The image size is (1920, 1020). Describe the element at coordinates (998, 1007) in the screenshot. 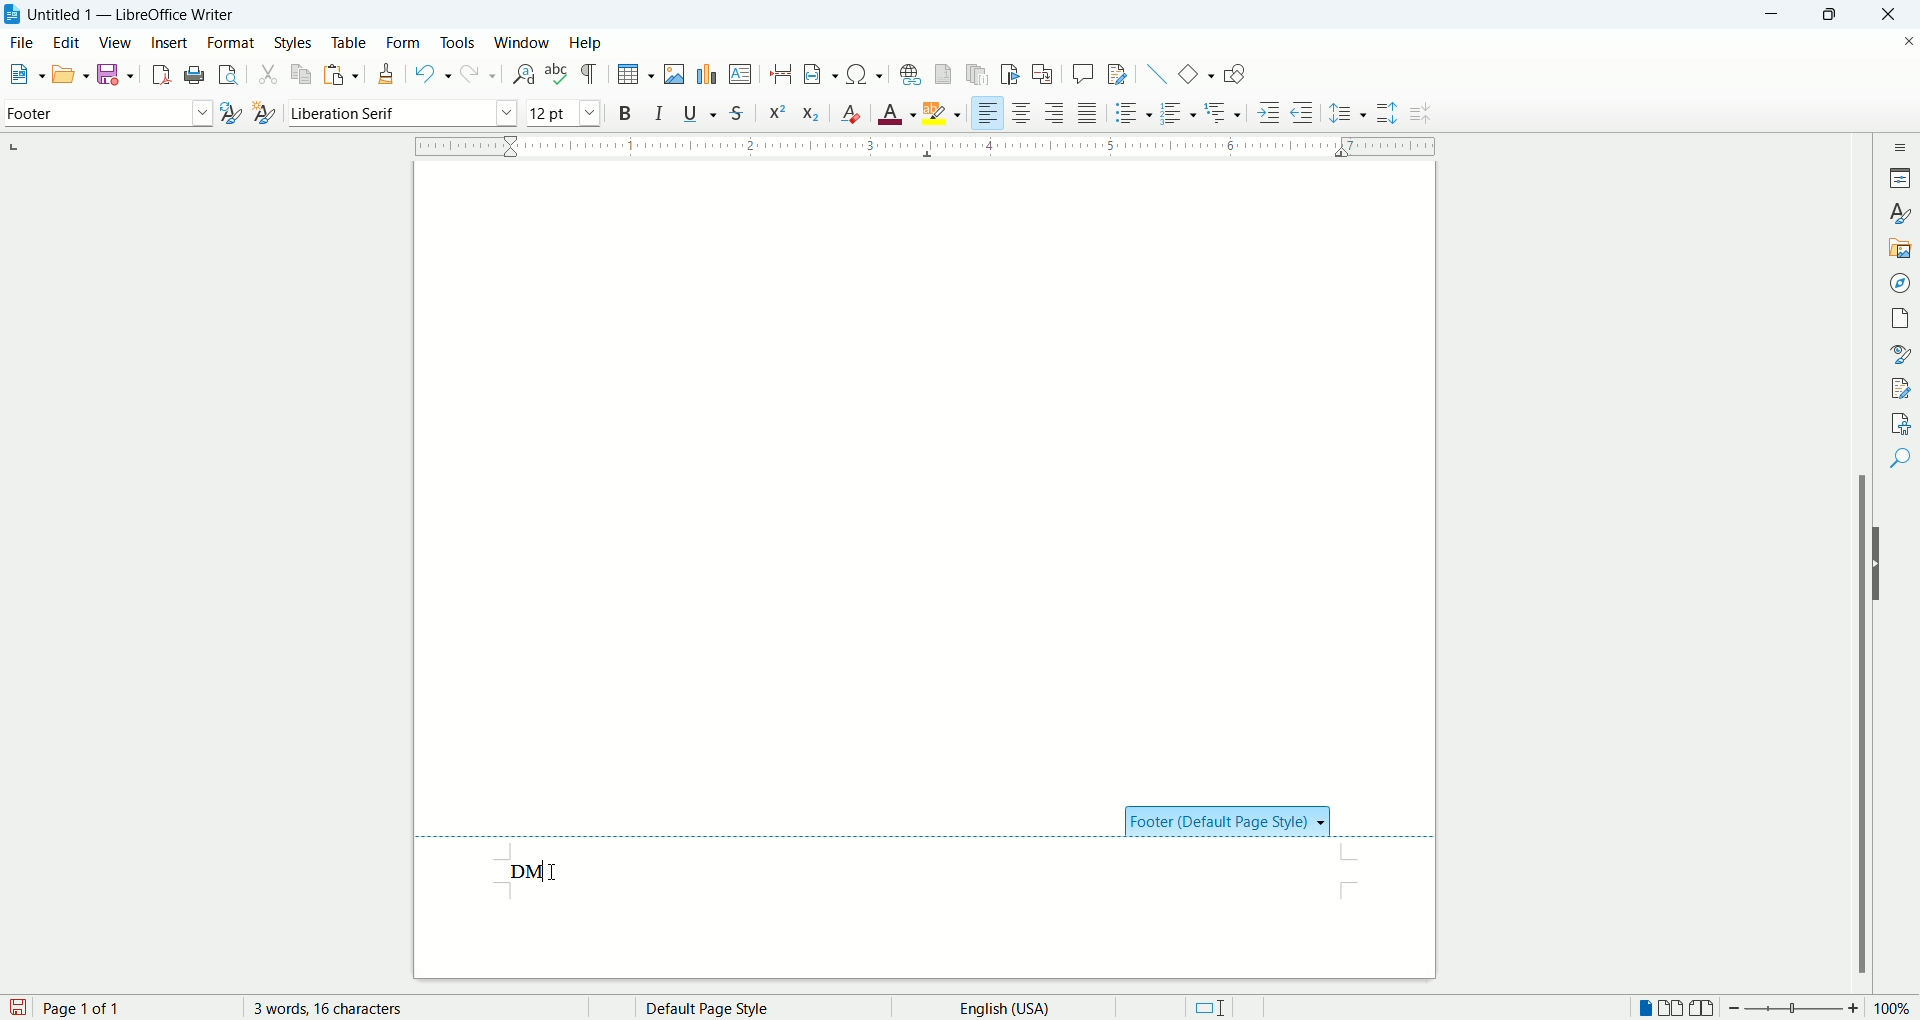

I see `text language` at that location.